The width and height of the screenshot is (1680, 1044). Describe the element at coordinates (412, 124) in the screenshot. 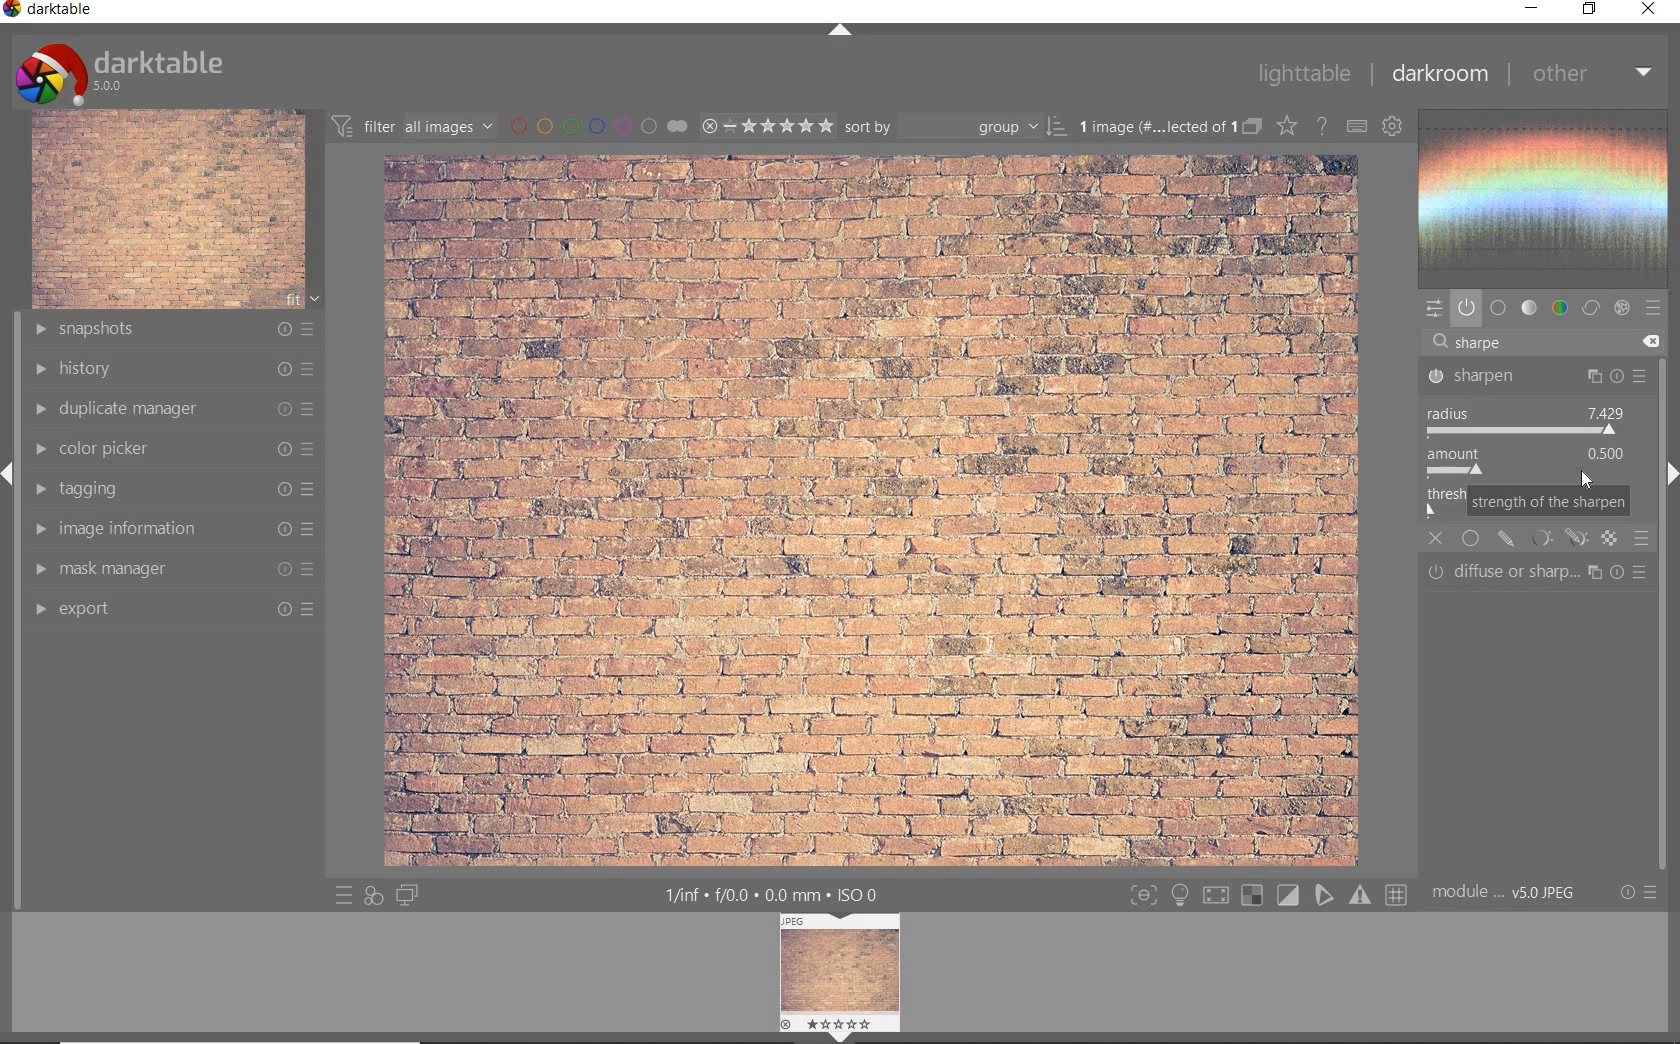

I see `filter all images` at that location.